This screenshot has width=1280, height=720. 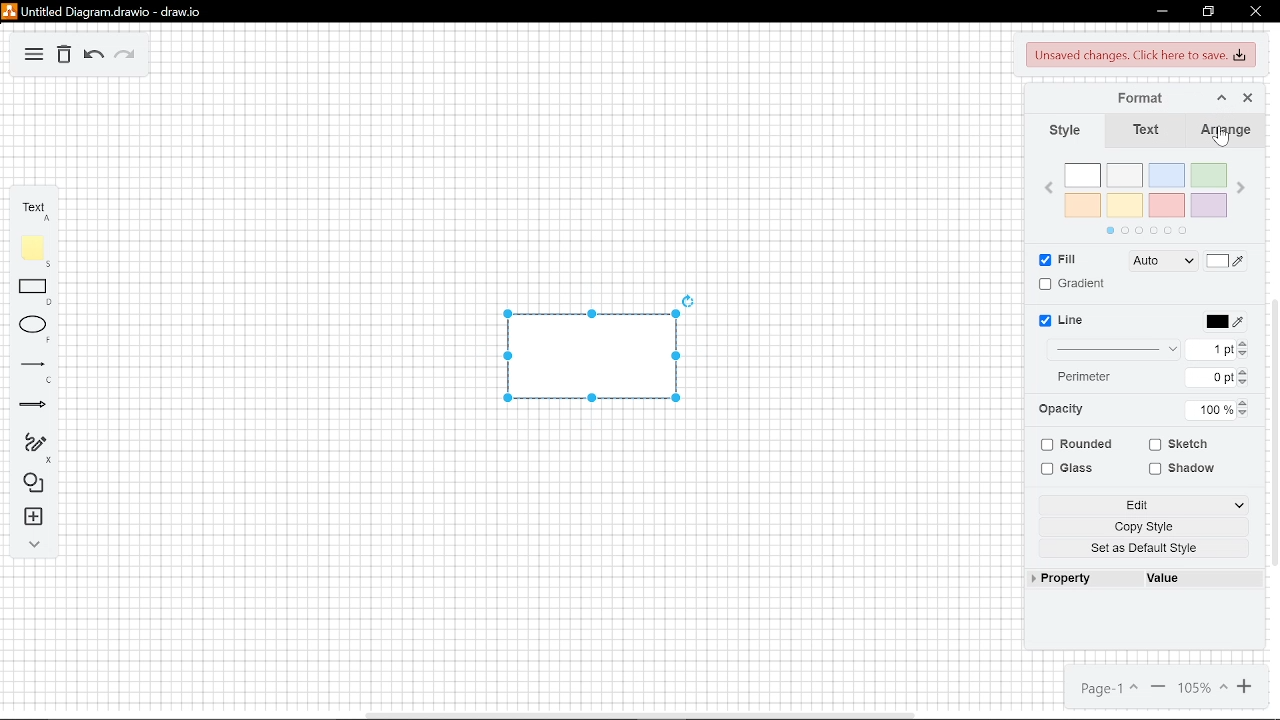 What do you see at coordinates (1168, 205) in the screenshot?
I see `red` at bounding box center [1168, 205].